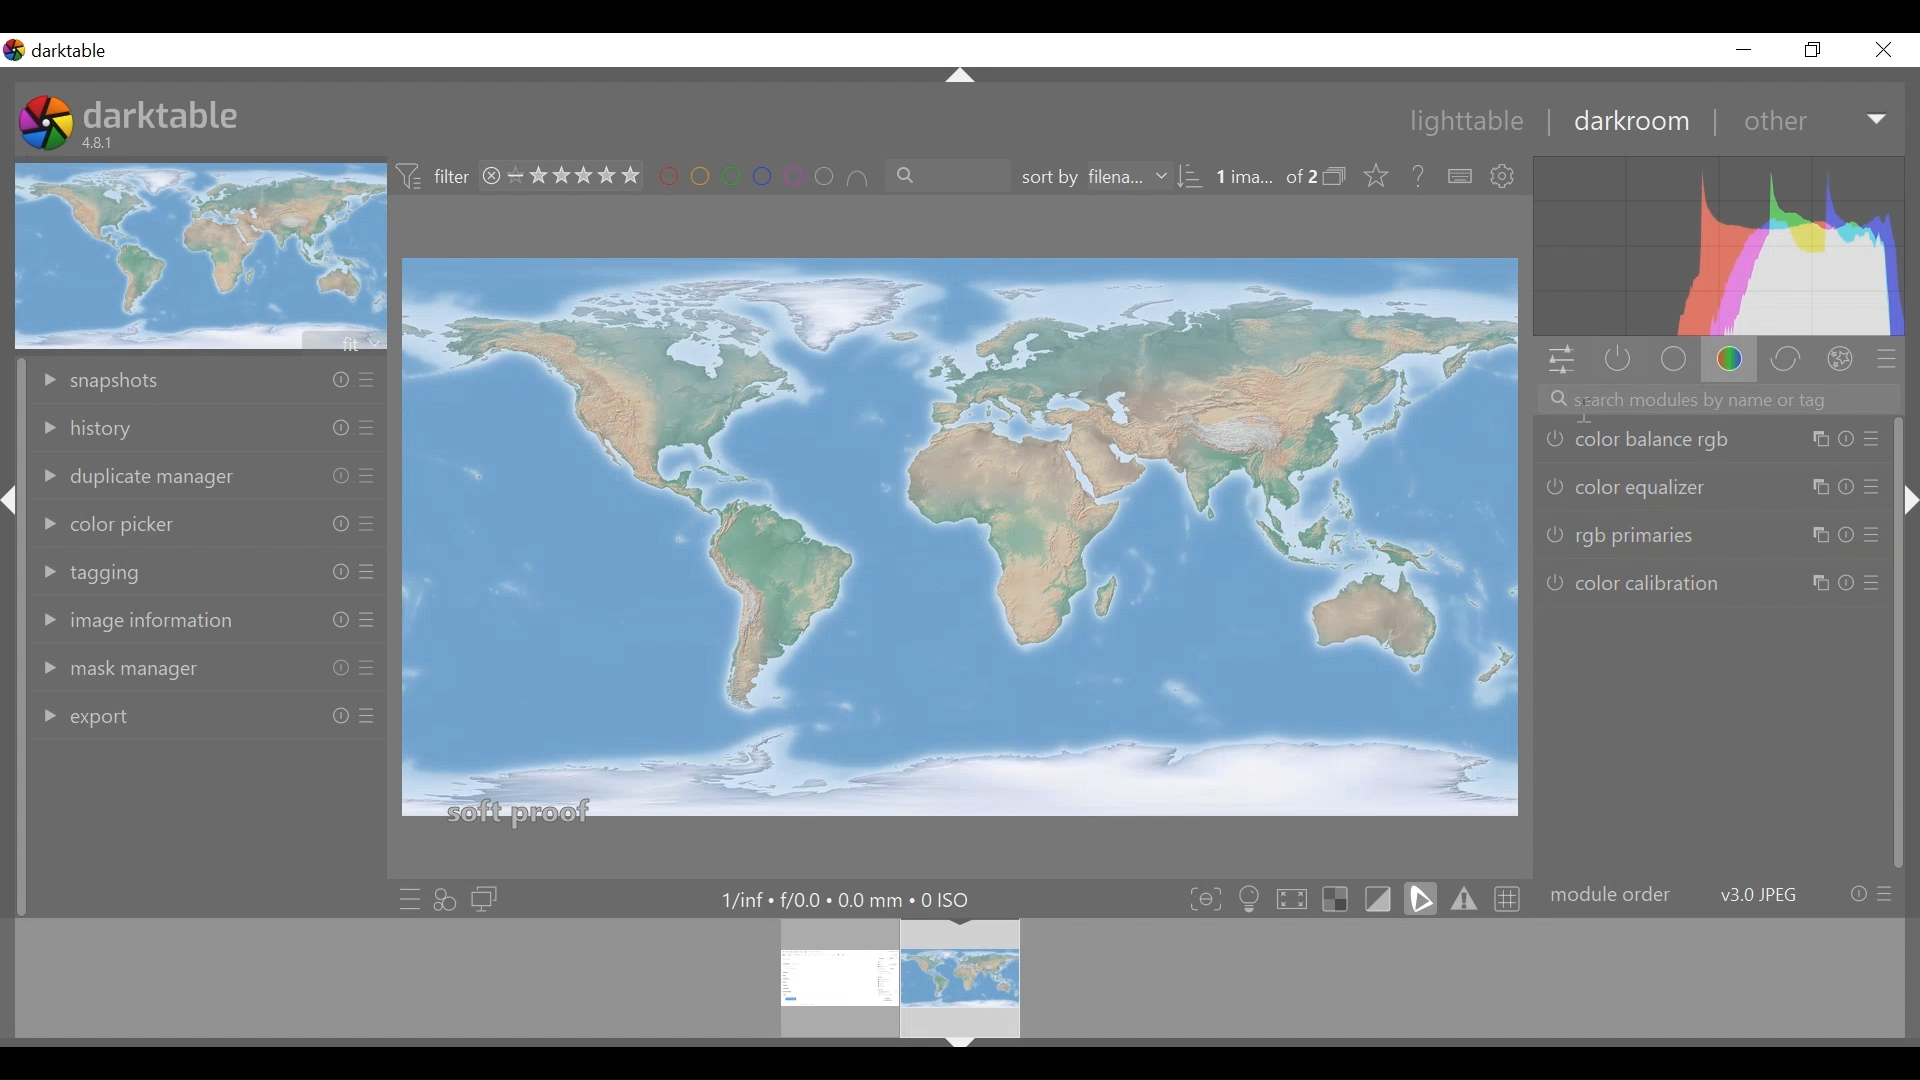 The width and height of the screenshot is (1920, 1080). Describe the element at coordinates (334, 669) in the screenshot. I see `` at that location.